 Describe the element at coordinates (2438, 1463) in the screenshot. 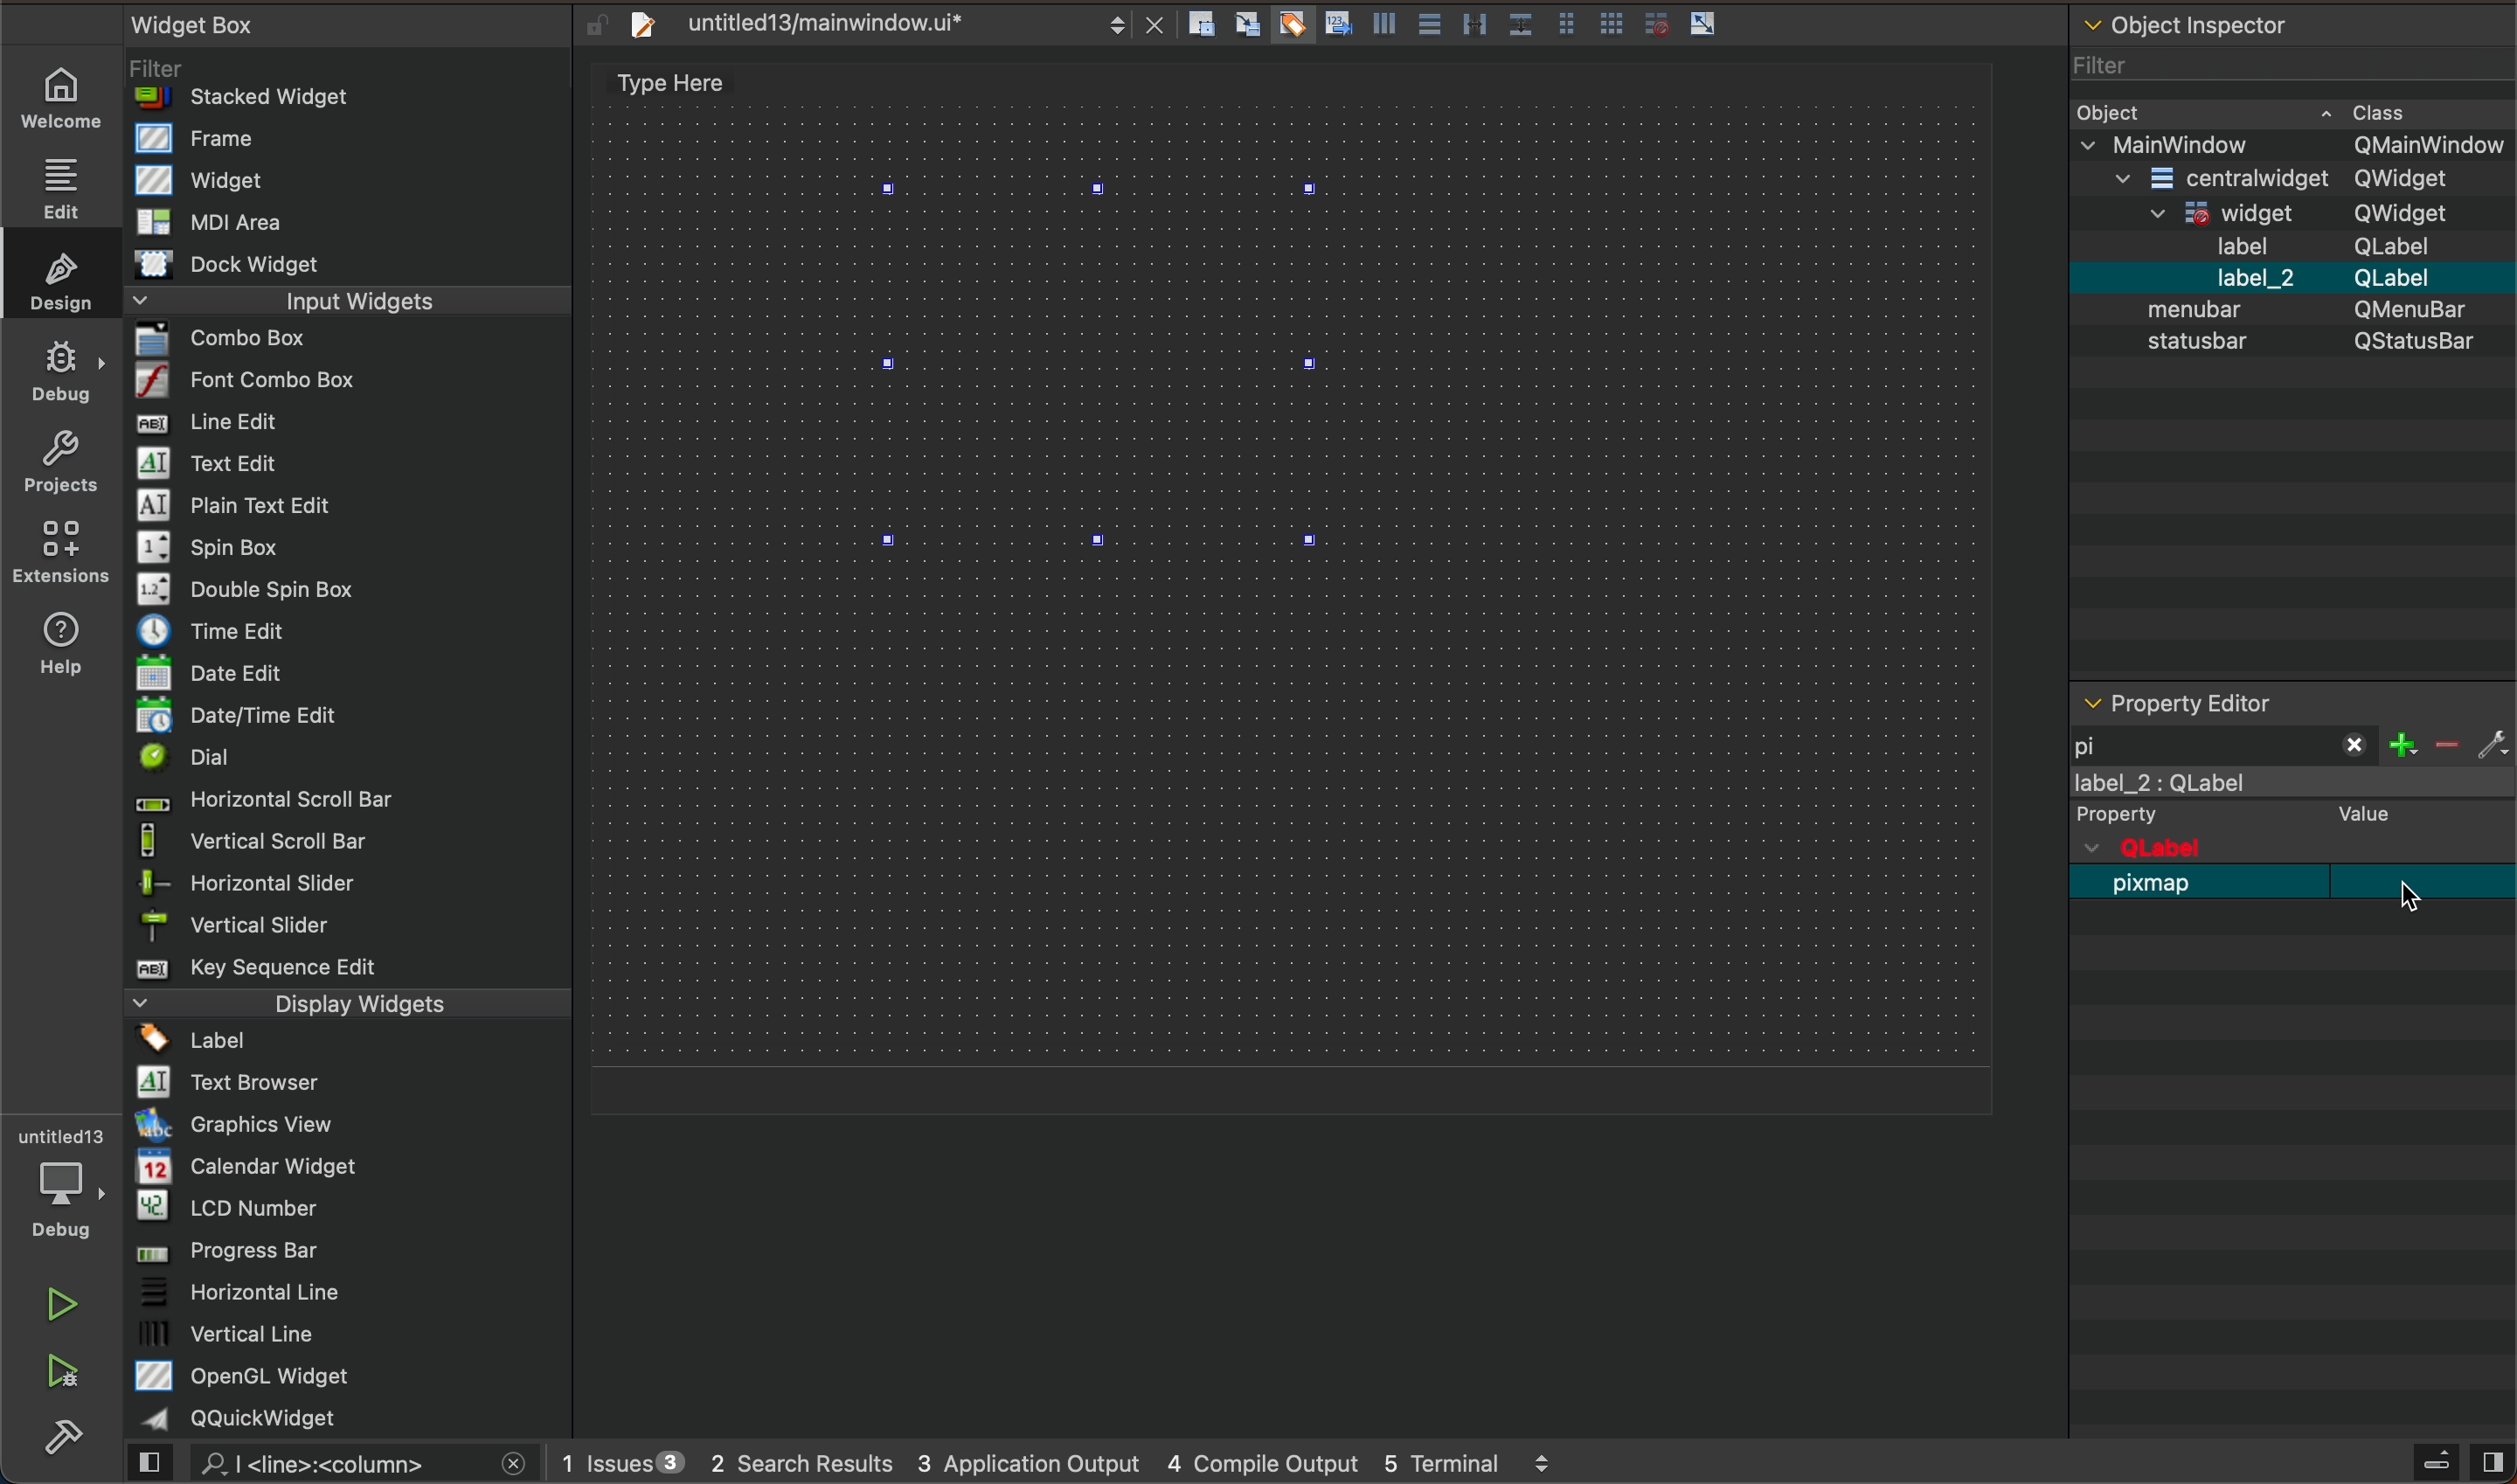

I see `` at that location.